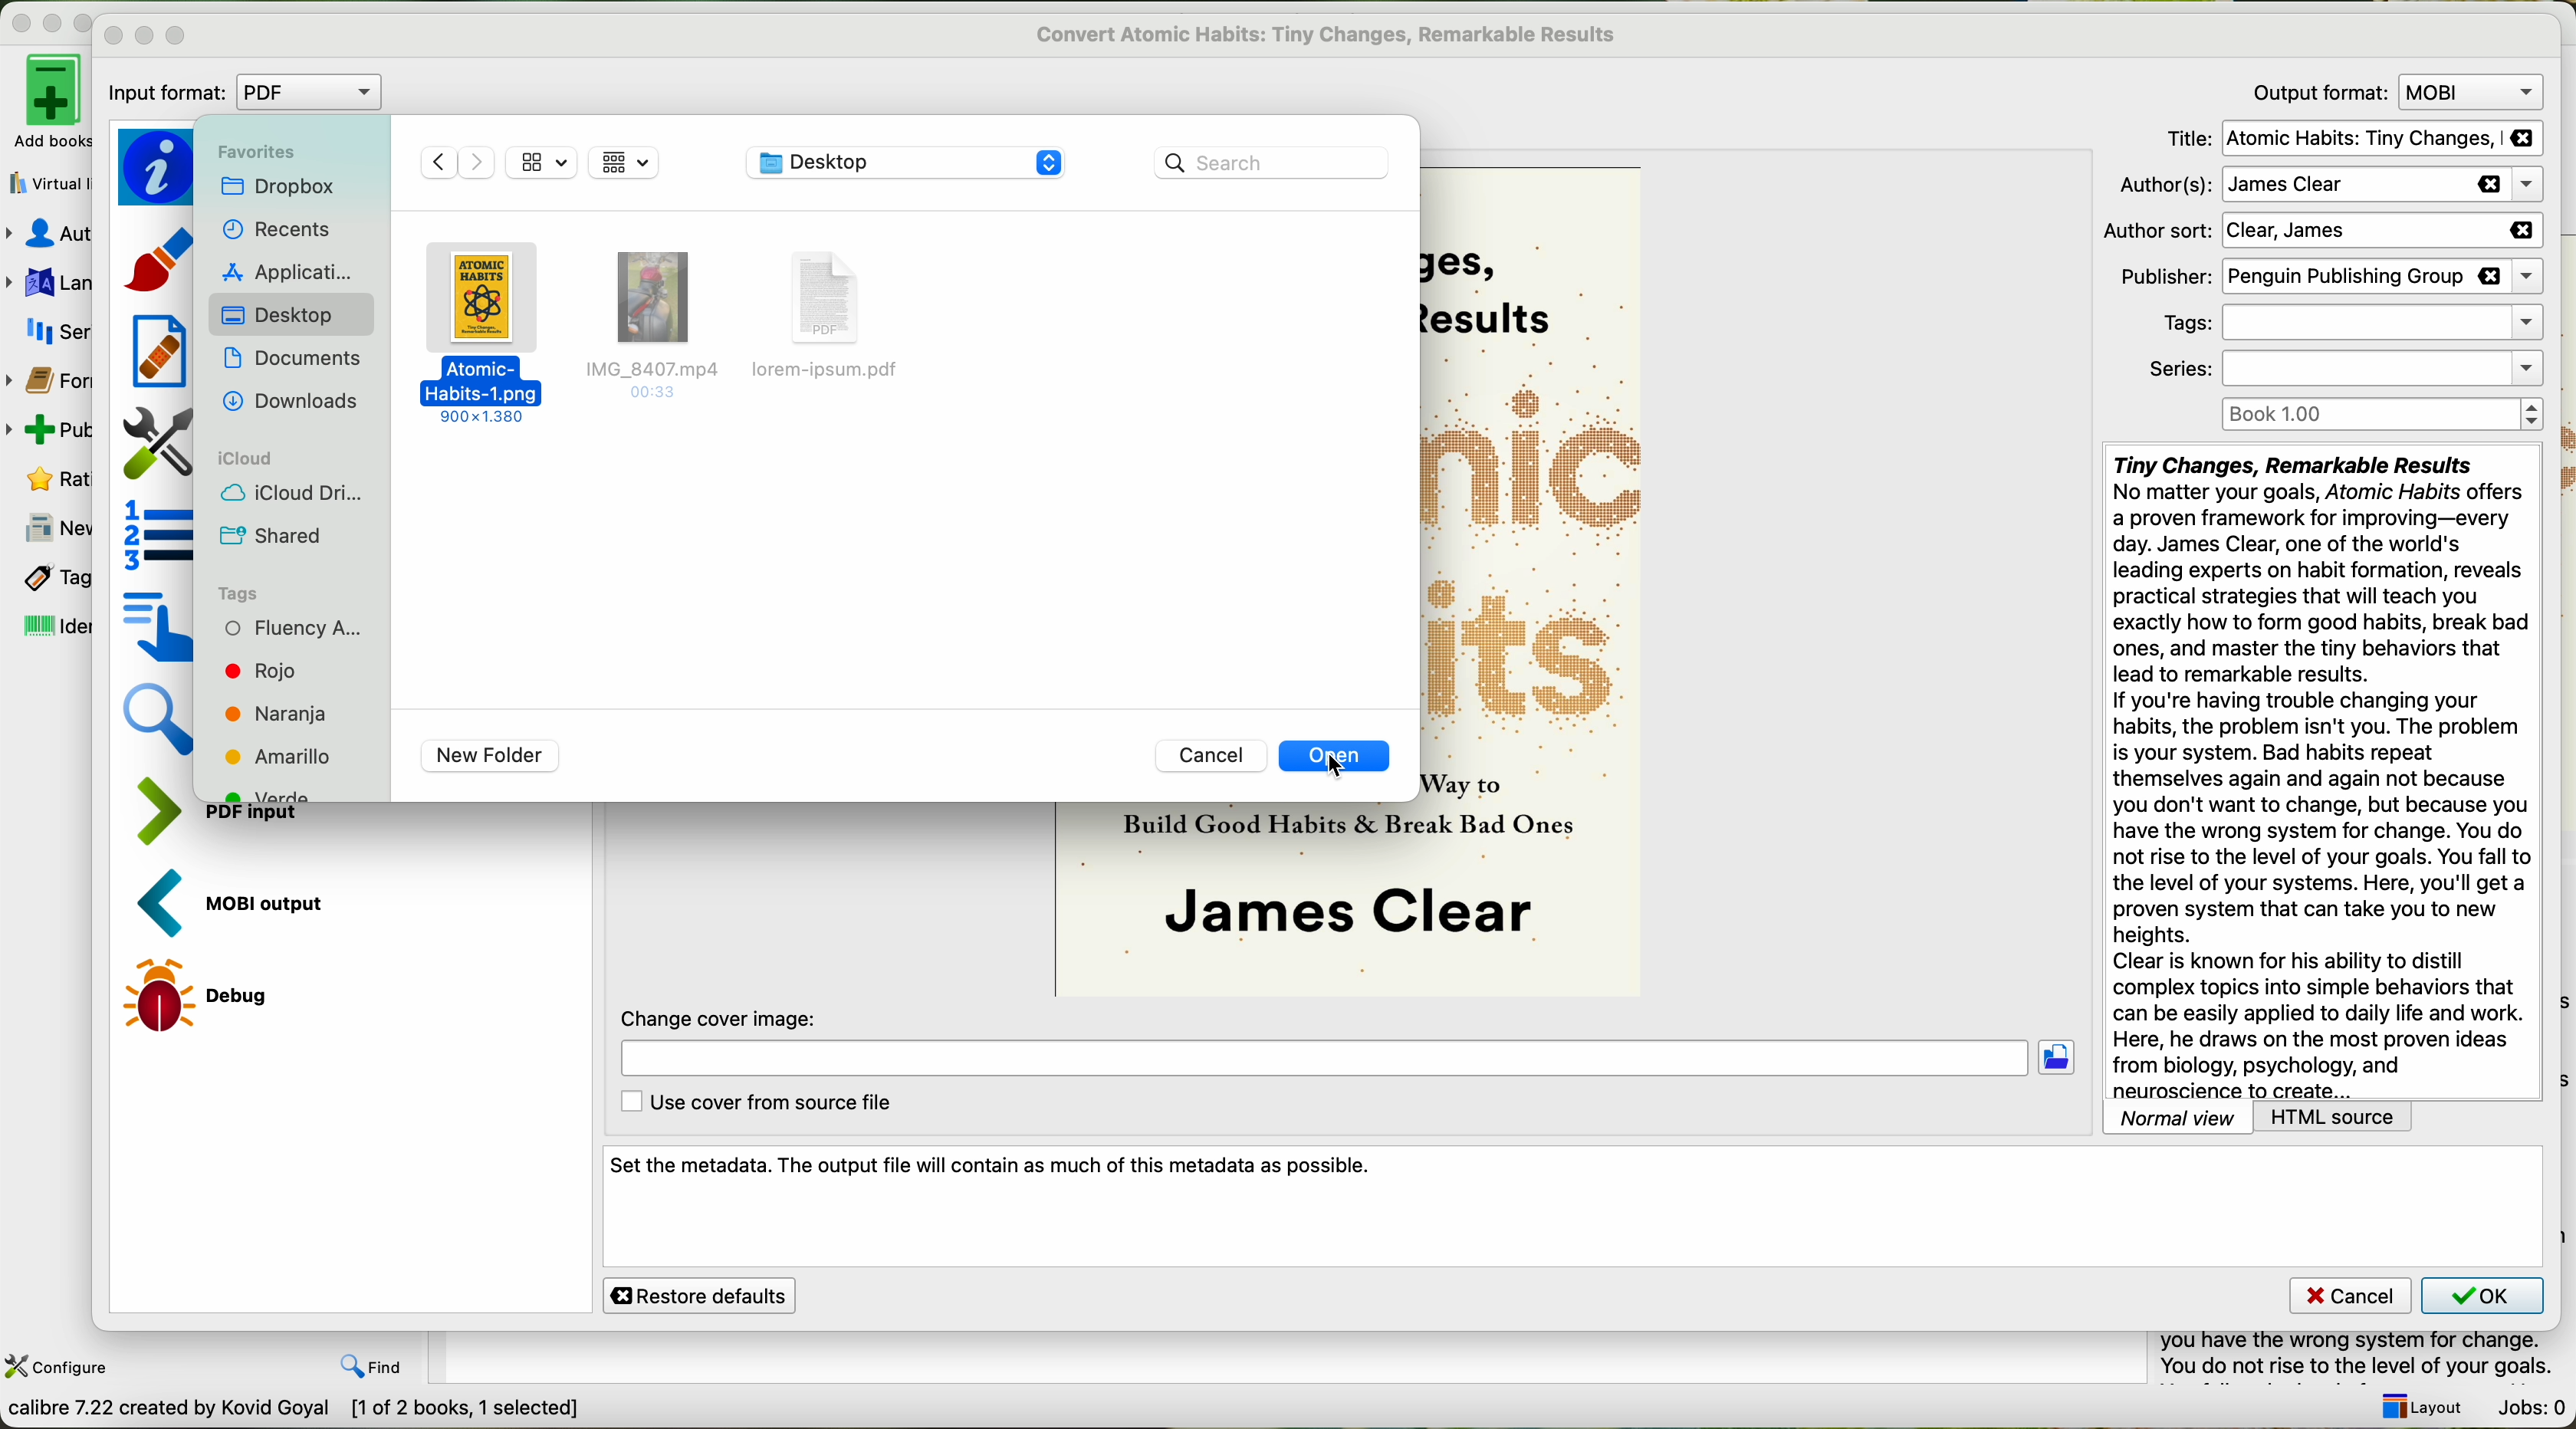  Describe the element at coordinates (2531, 1409) in the screenshot. I see `Jobs: 0` at that location.